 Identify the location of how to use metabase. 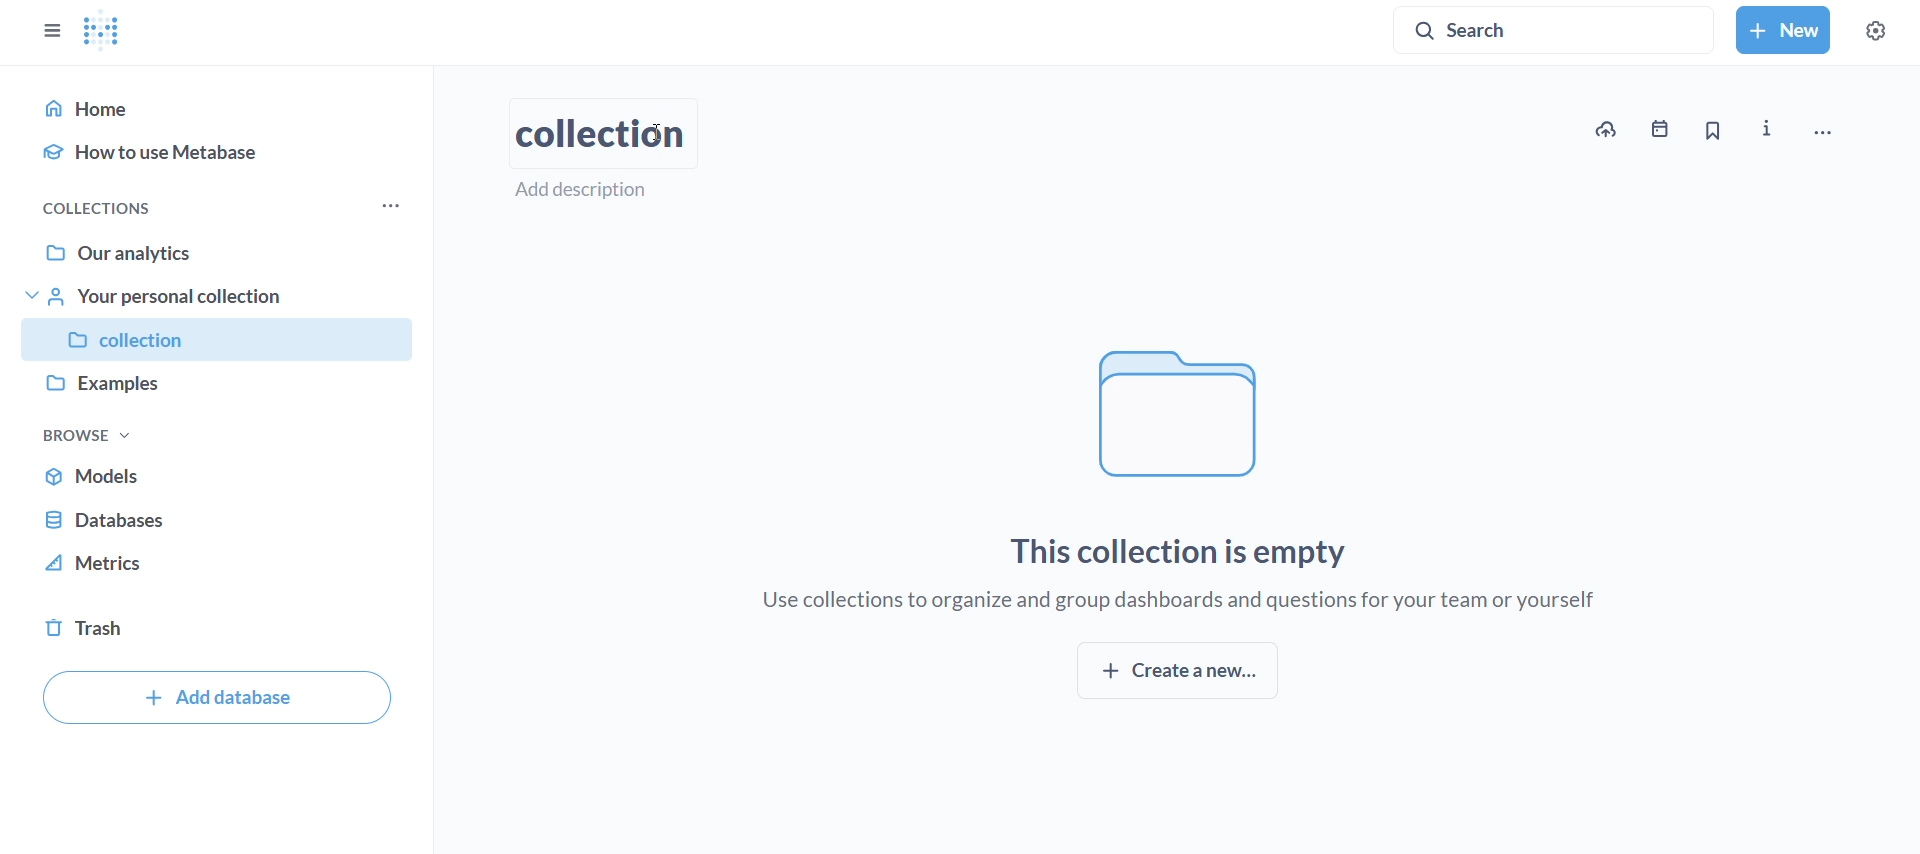
(218, 151).